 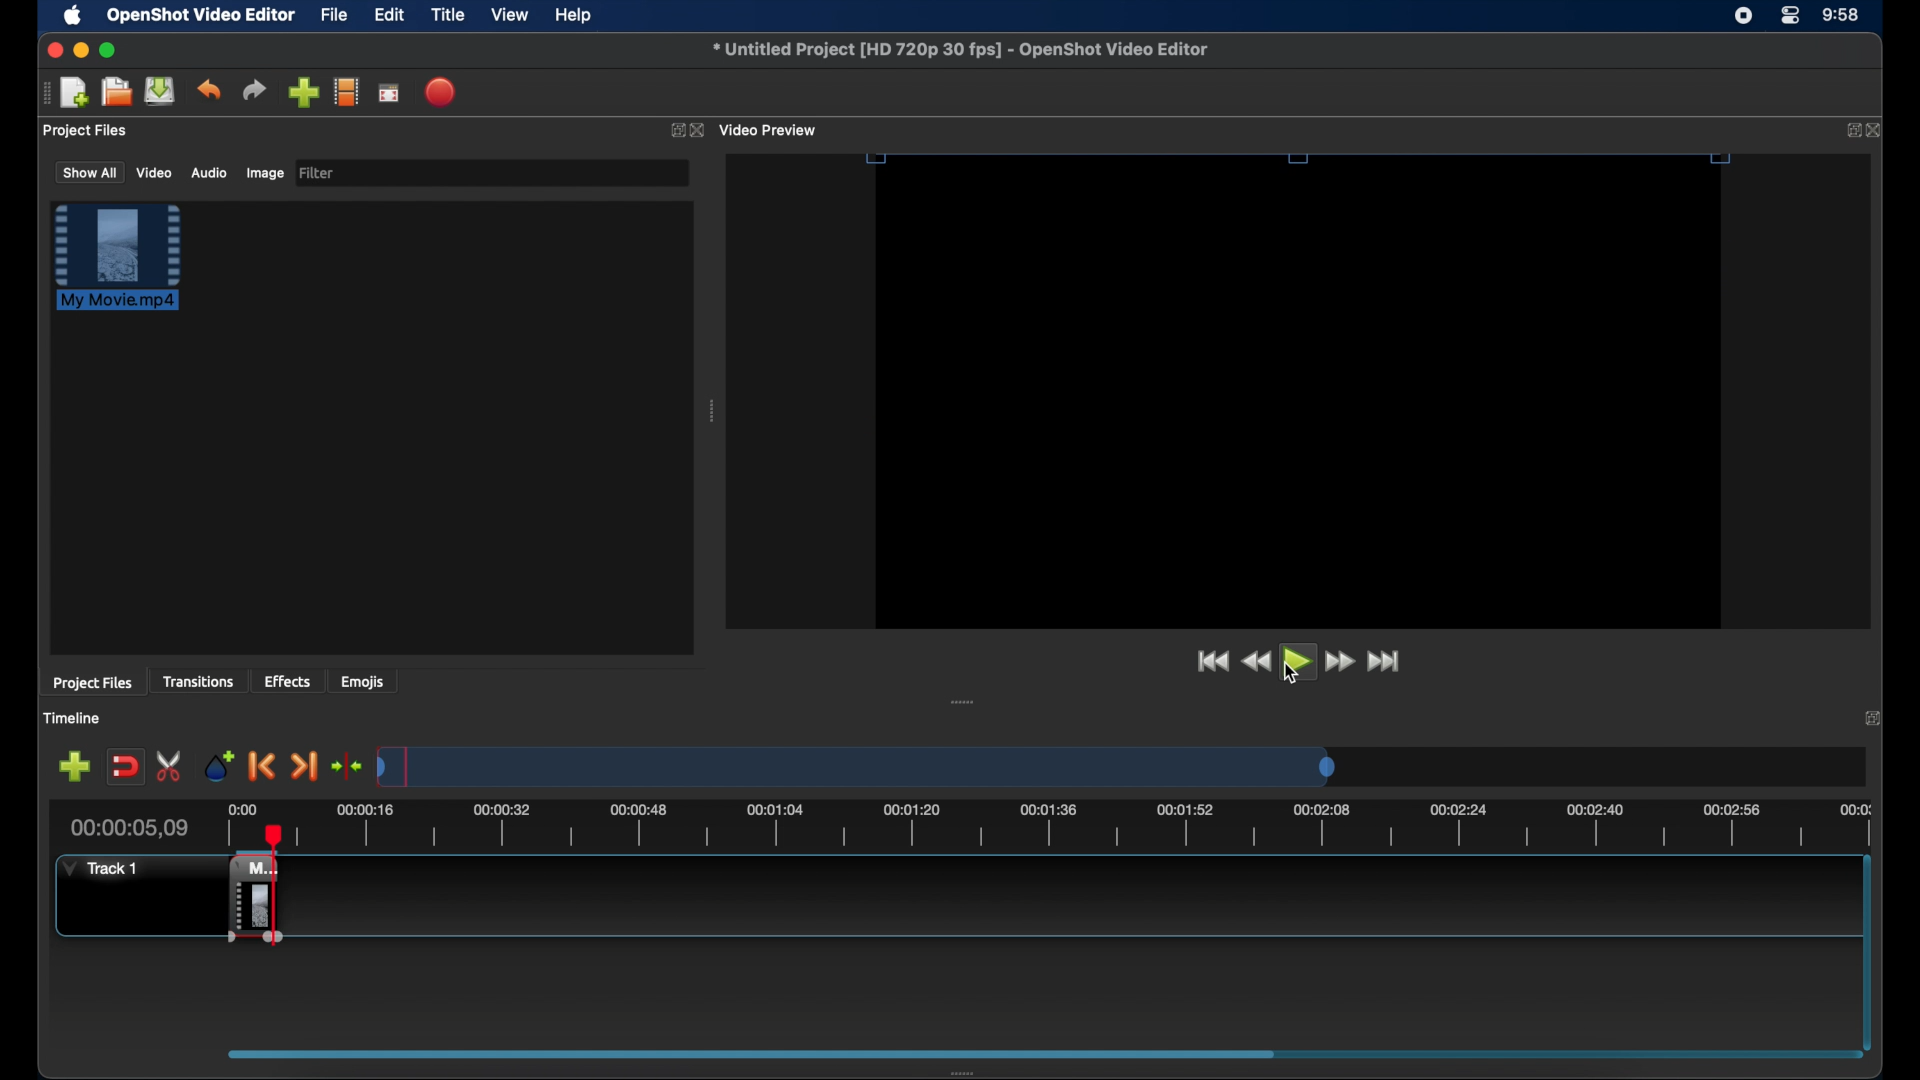 What do you see at coordinates (1289, 674) in the screenshot?
I see `cursor` at bounding box center [1289, 674].